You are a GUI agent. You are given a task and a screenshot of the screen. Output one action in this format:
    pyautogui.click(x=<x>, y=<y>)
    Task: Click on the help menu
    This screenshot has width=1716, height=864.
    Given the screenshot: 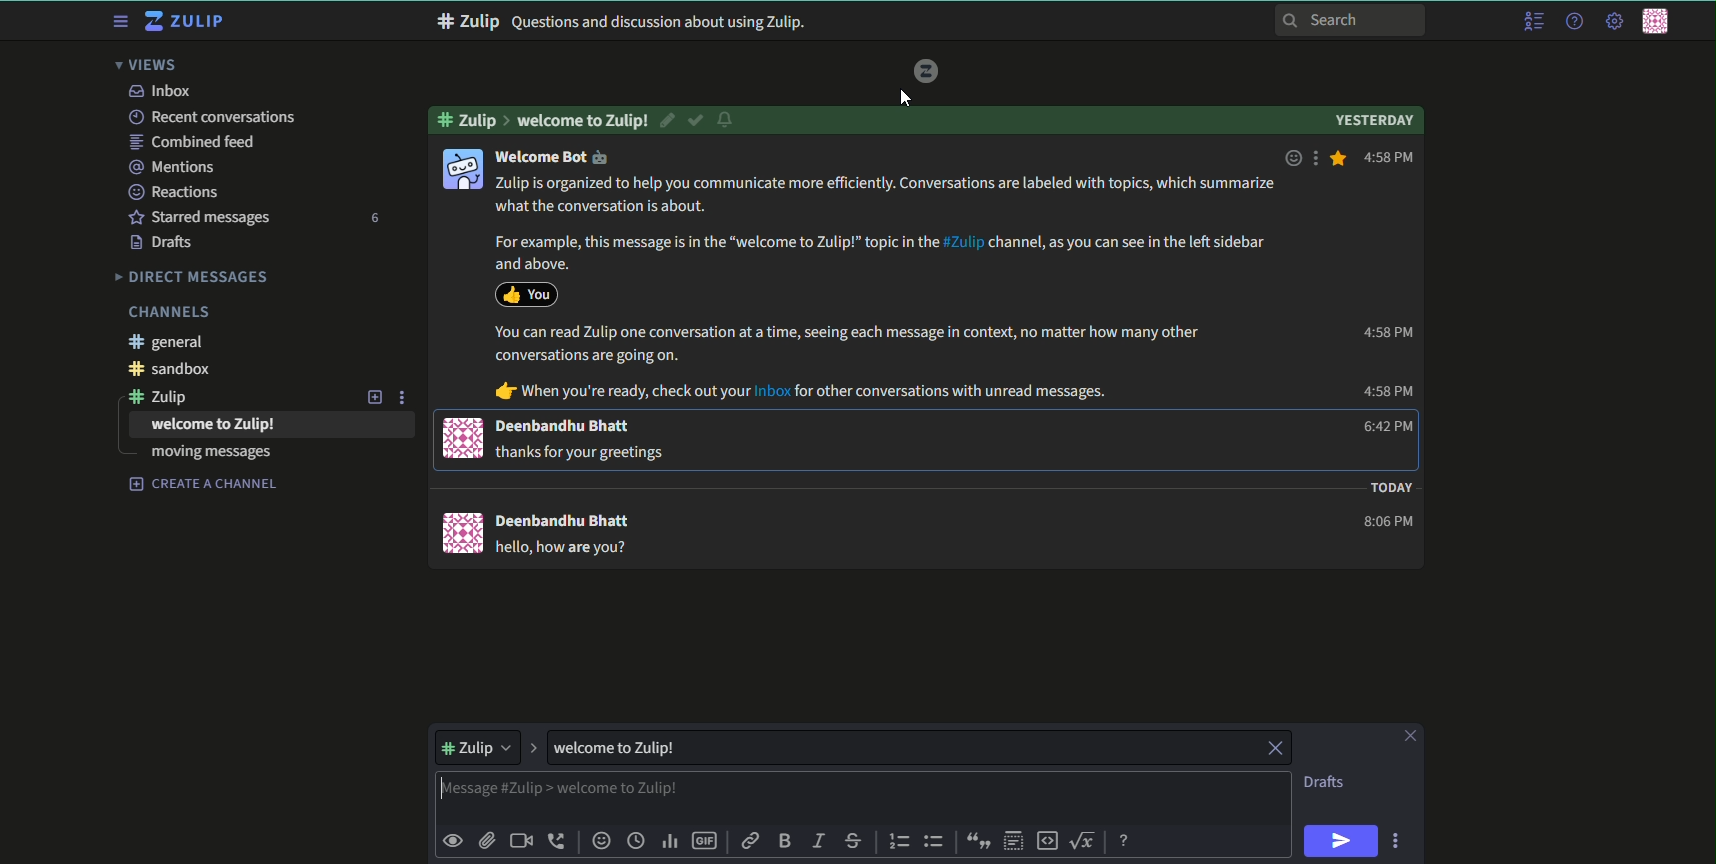 What is the action you would take?
    pyautogui.click(x=1572, y=22)
    